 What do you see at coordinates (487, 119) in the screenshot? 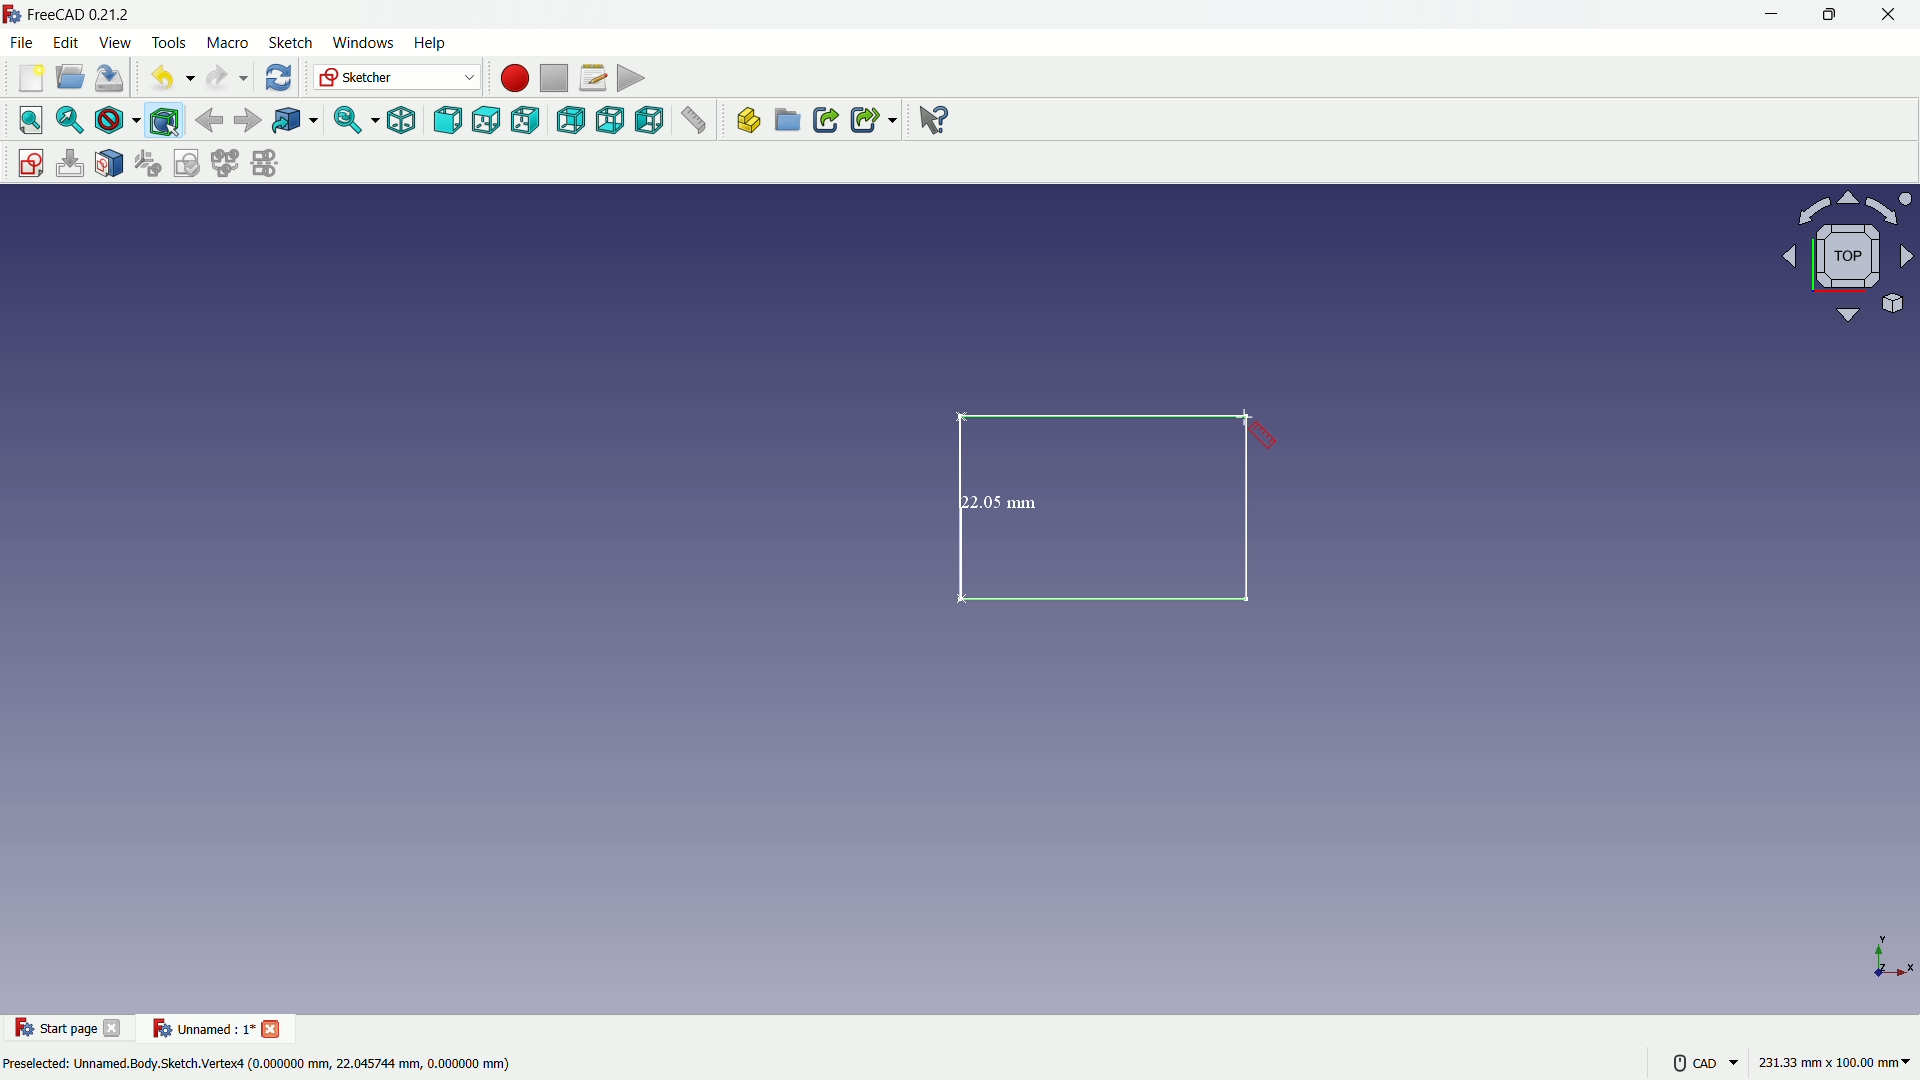
I see `top view` at bounding box center [487, 119].